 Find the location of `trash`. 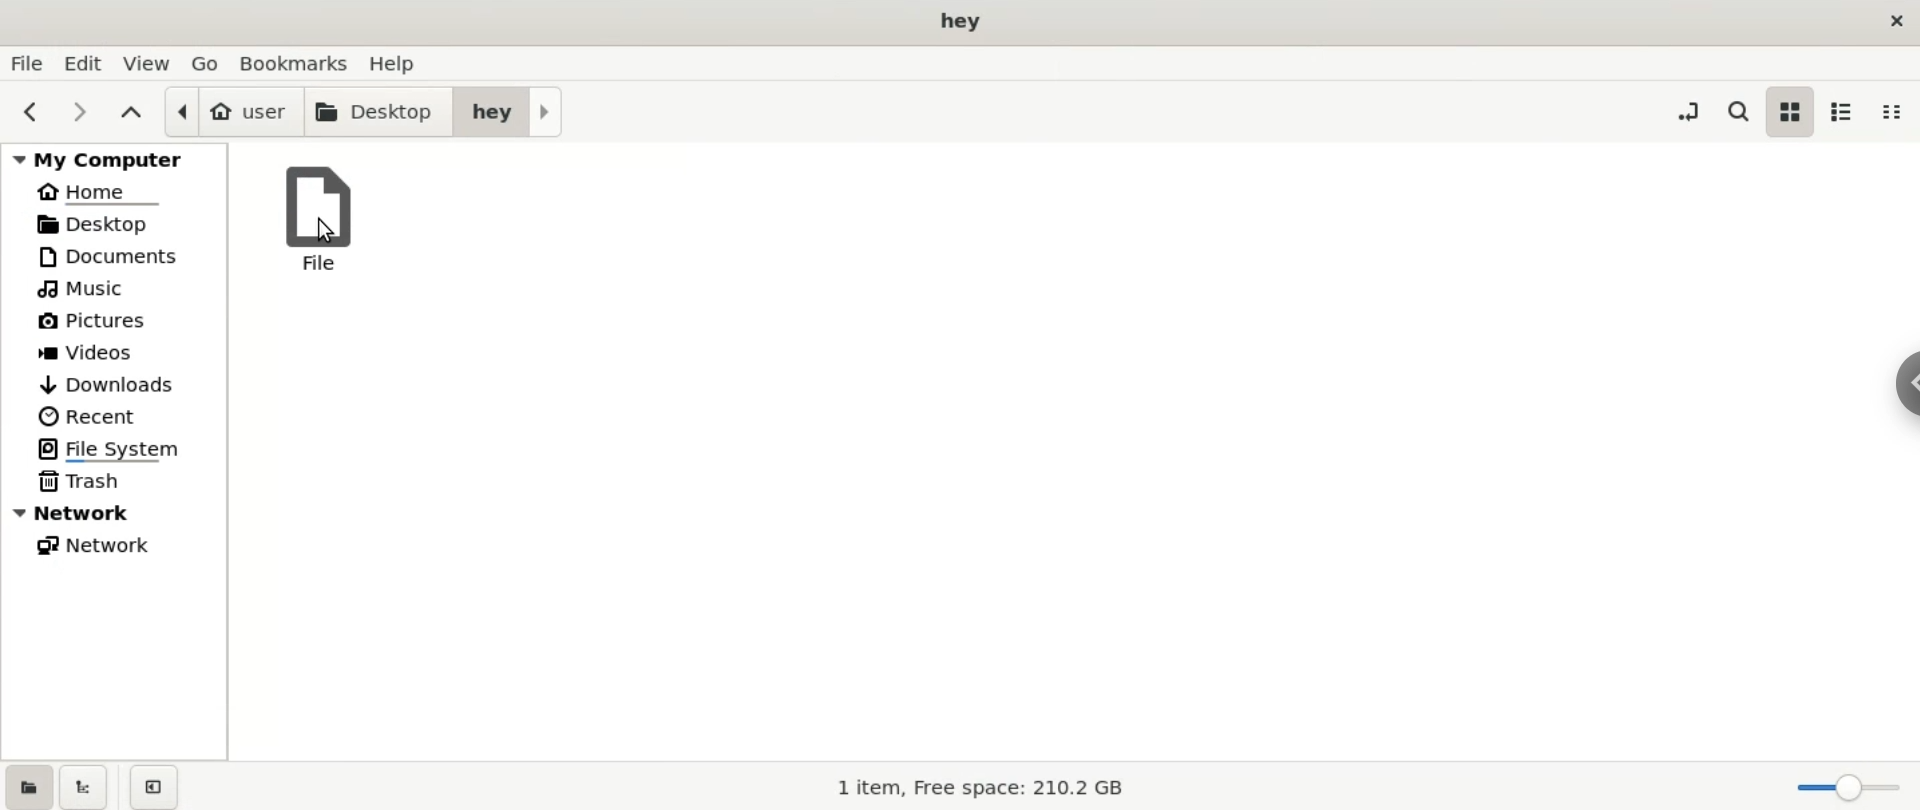

trash is located at coordinates (112, 483).